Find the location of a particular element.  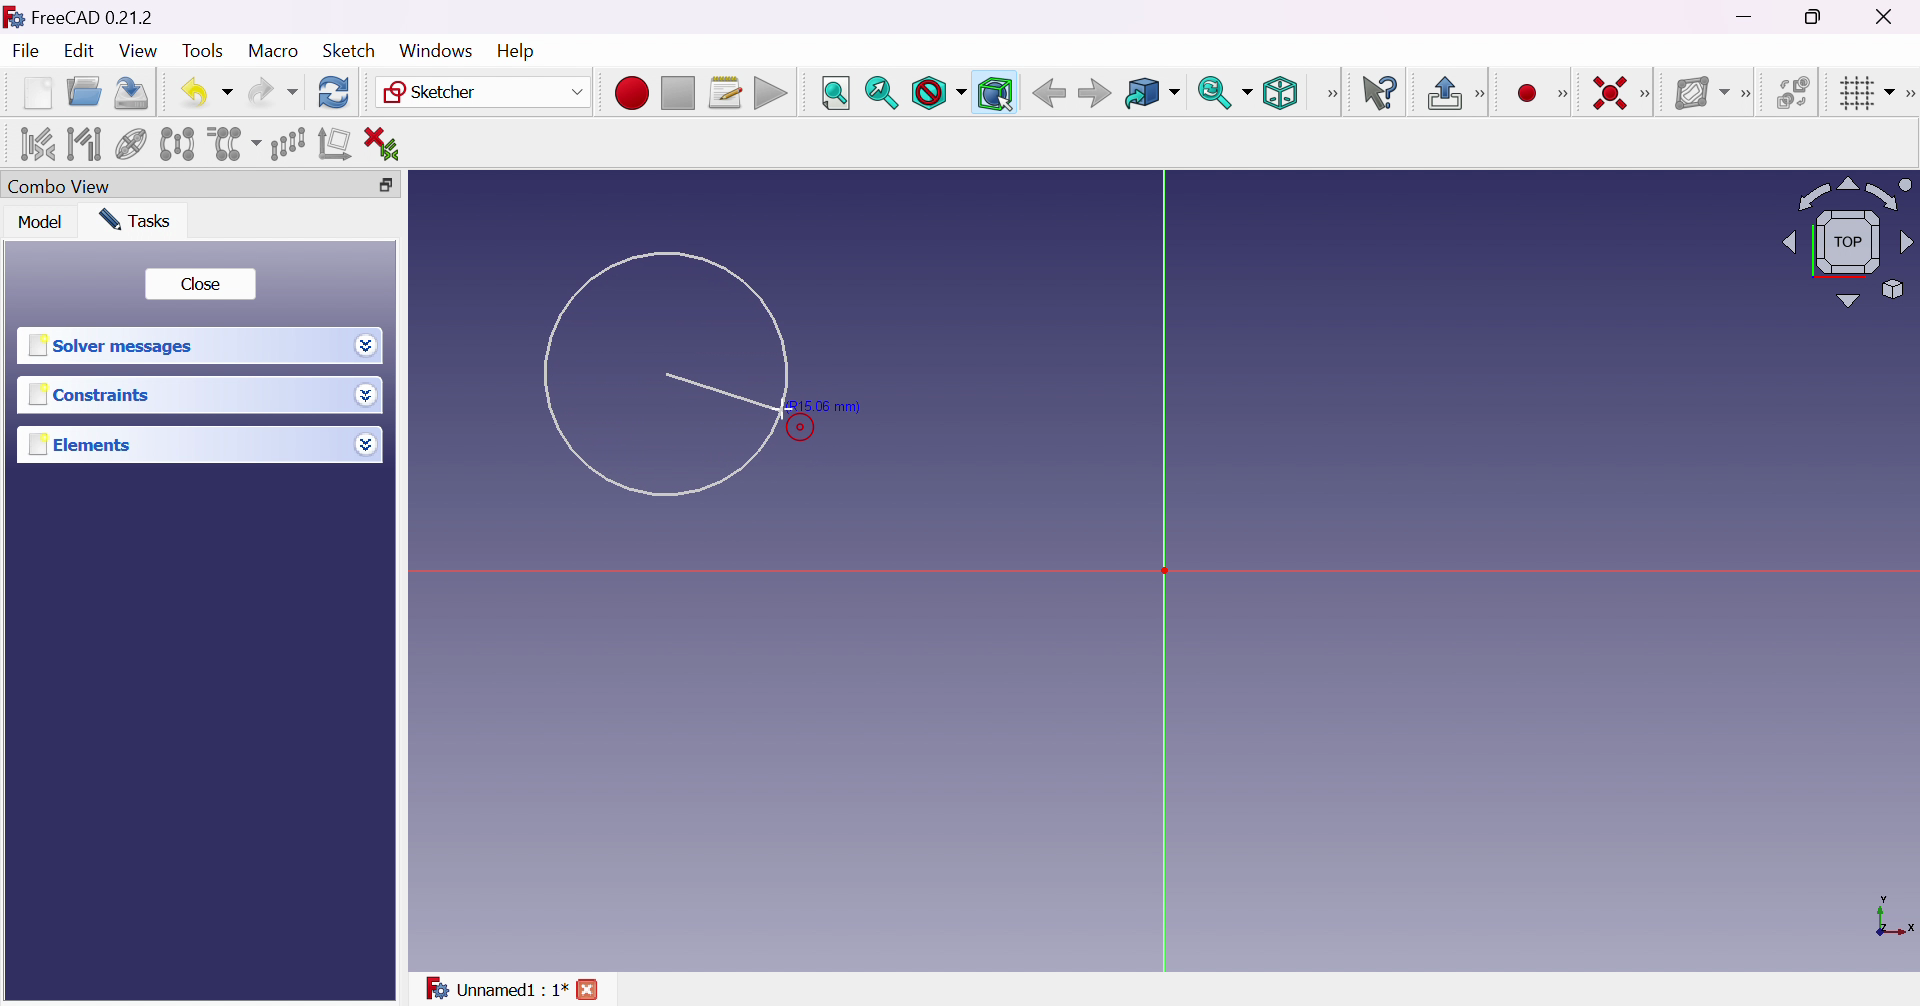

Undo is located at coordinates (207, 92).